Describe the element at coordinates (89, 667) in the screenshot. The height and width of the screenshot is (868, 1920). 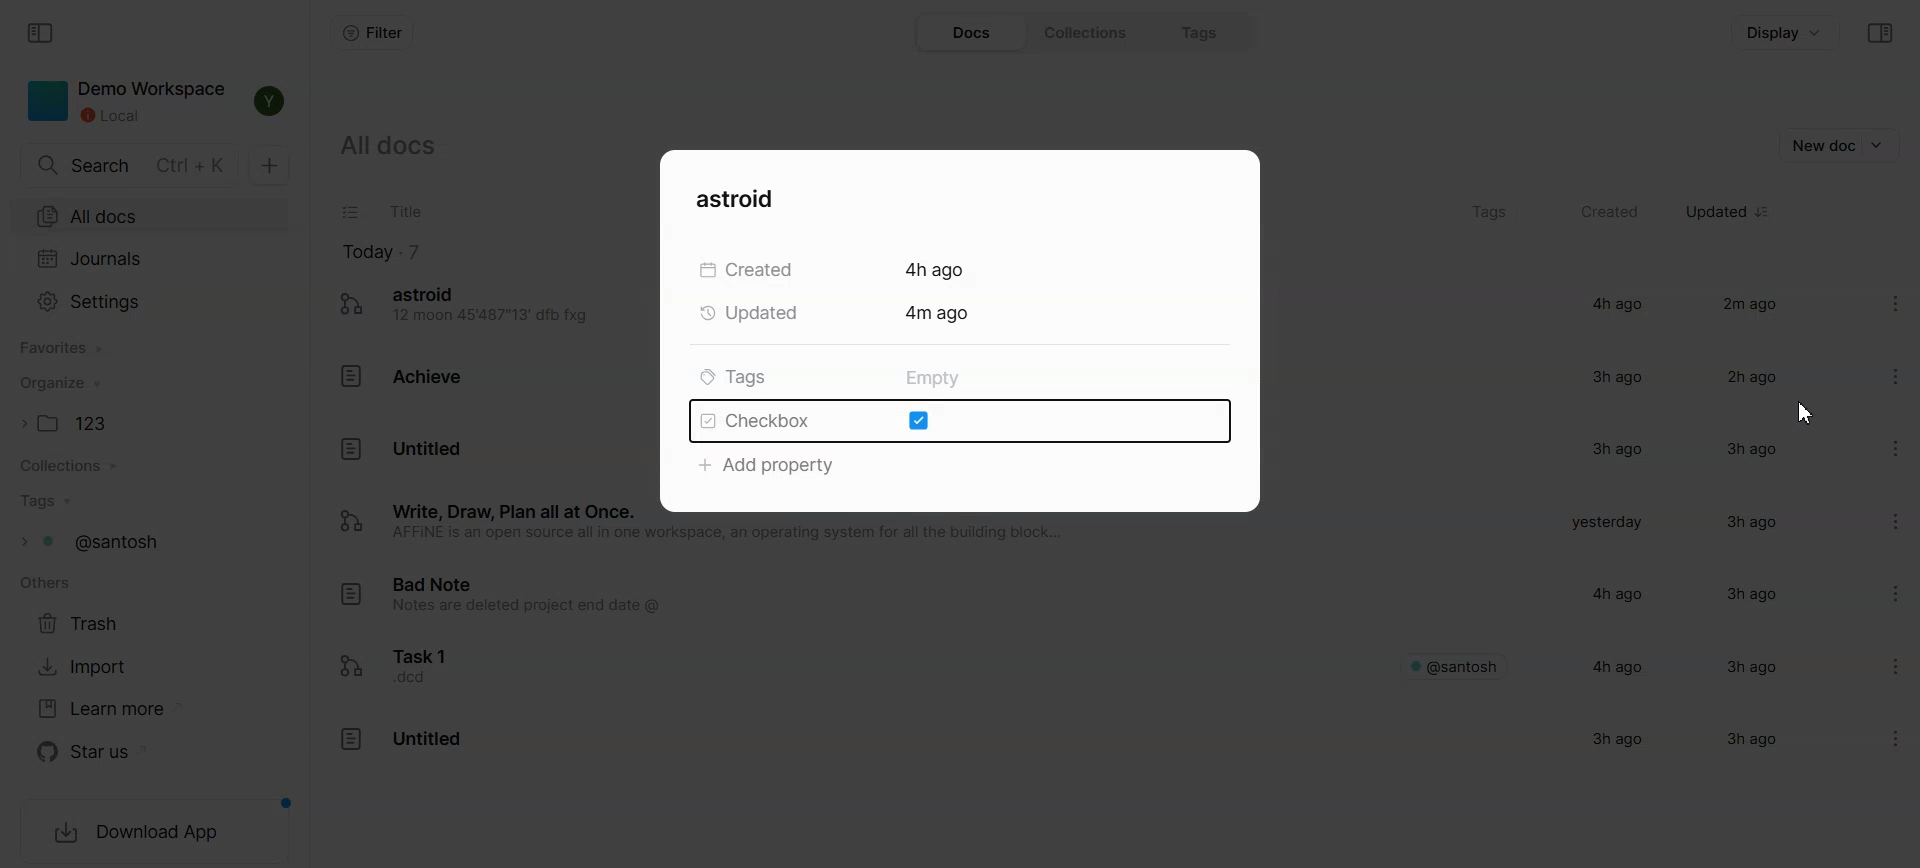
I see `Import` at that location.